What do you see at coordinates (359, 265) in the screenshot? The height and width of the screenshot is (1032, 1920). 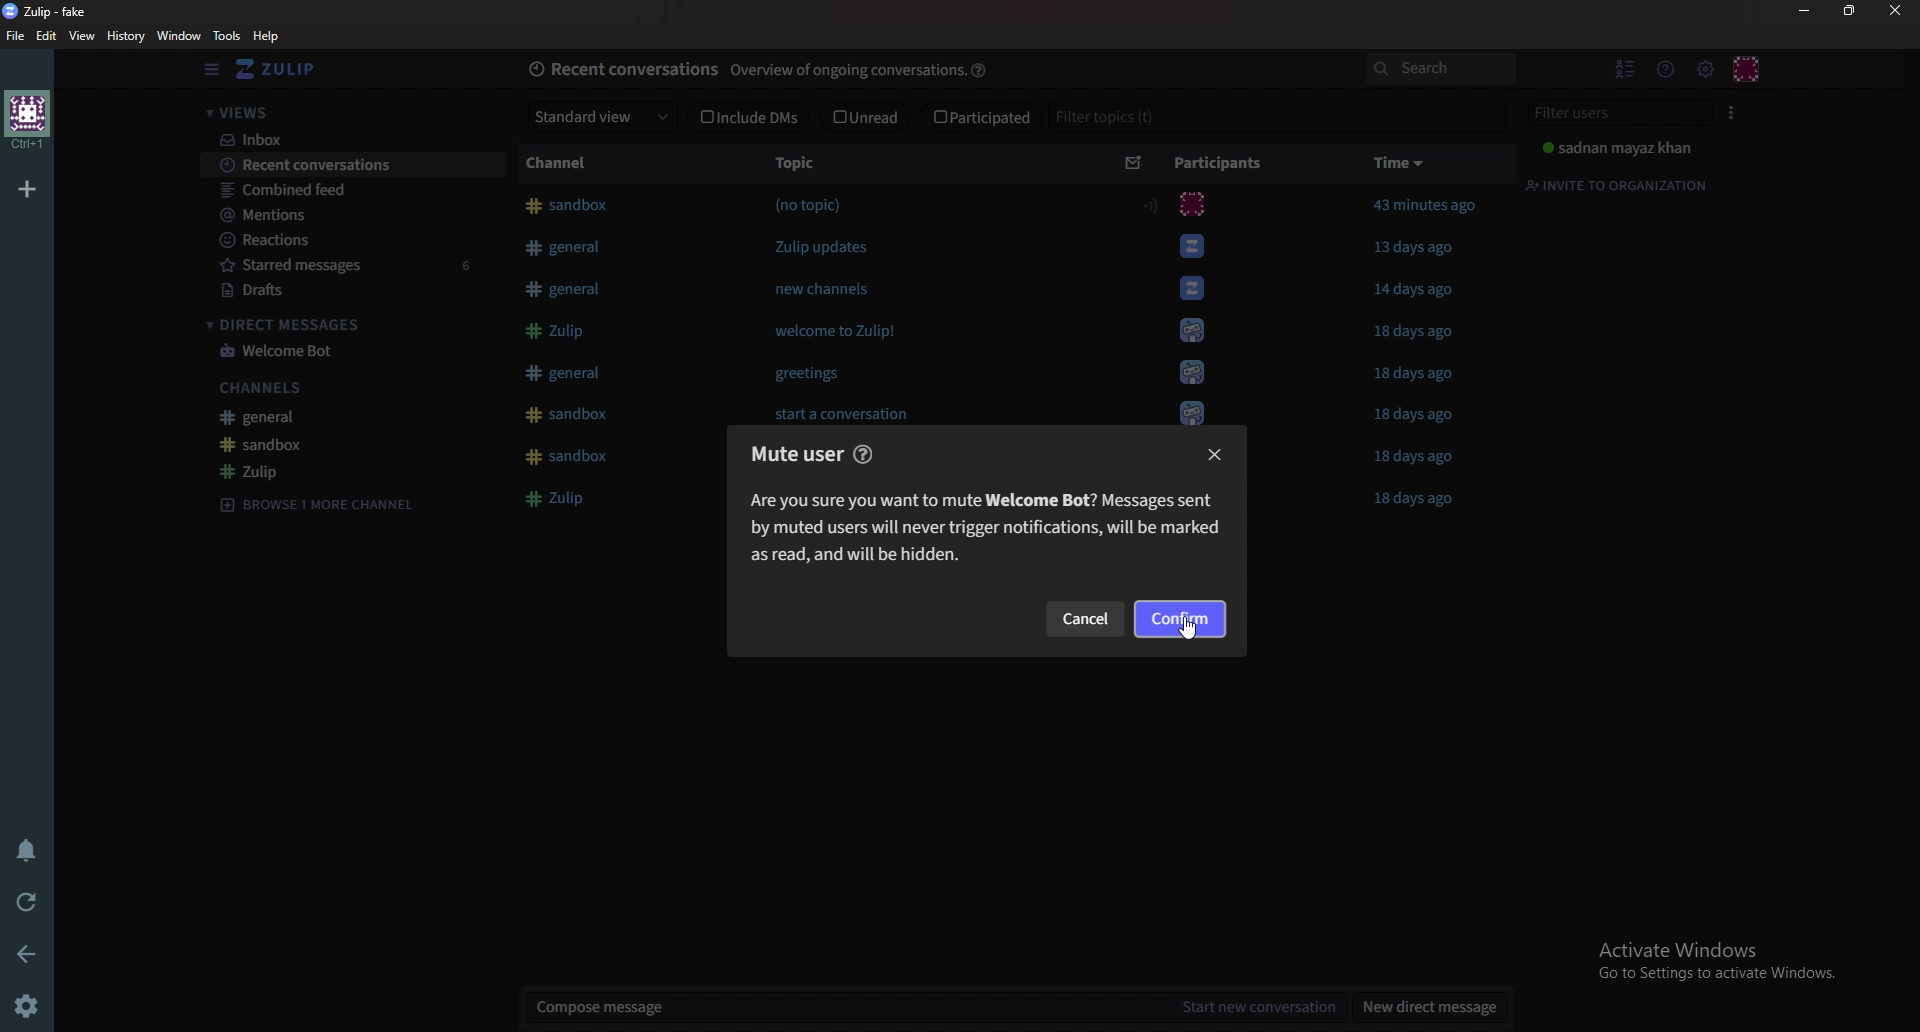 I see `Starred messages` at bounding box center [359, 265].